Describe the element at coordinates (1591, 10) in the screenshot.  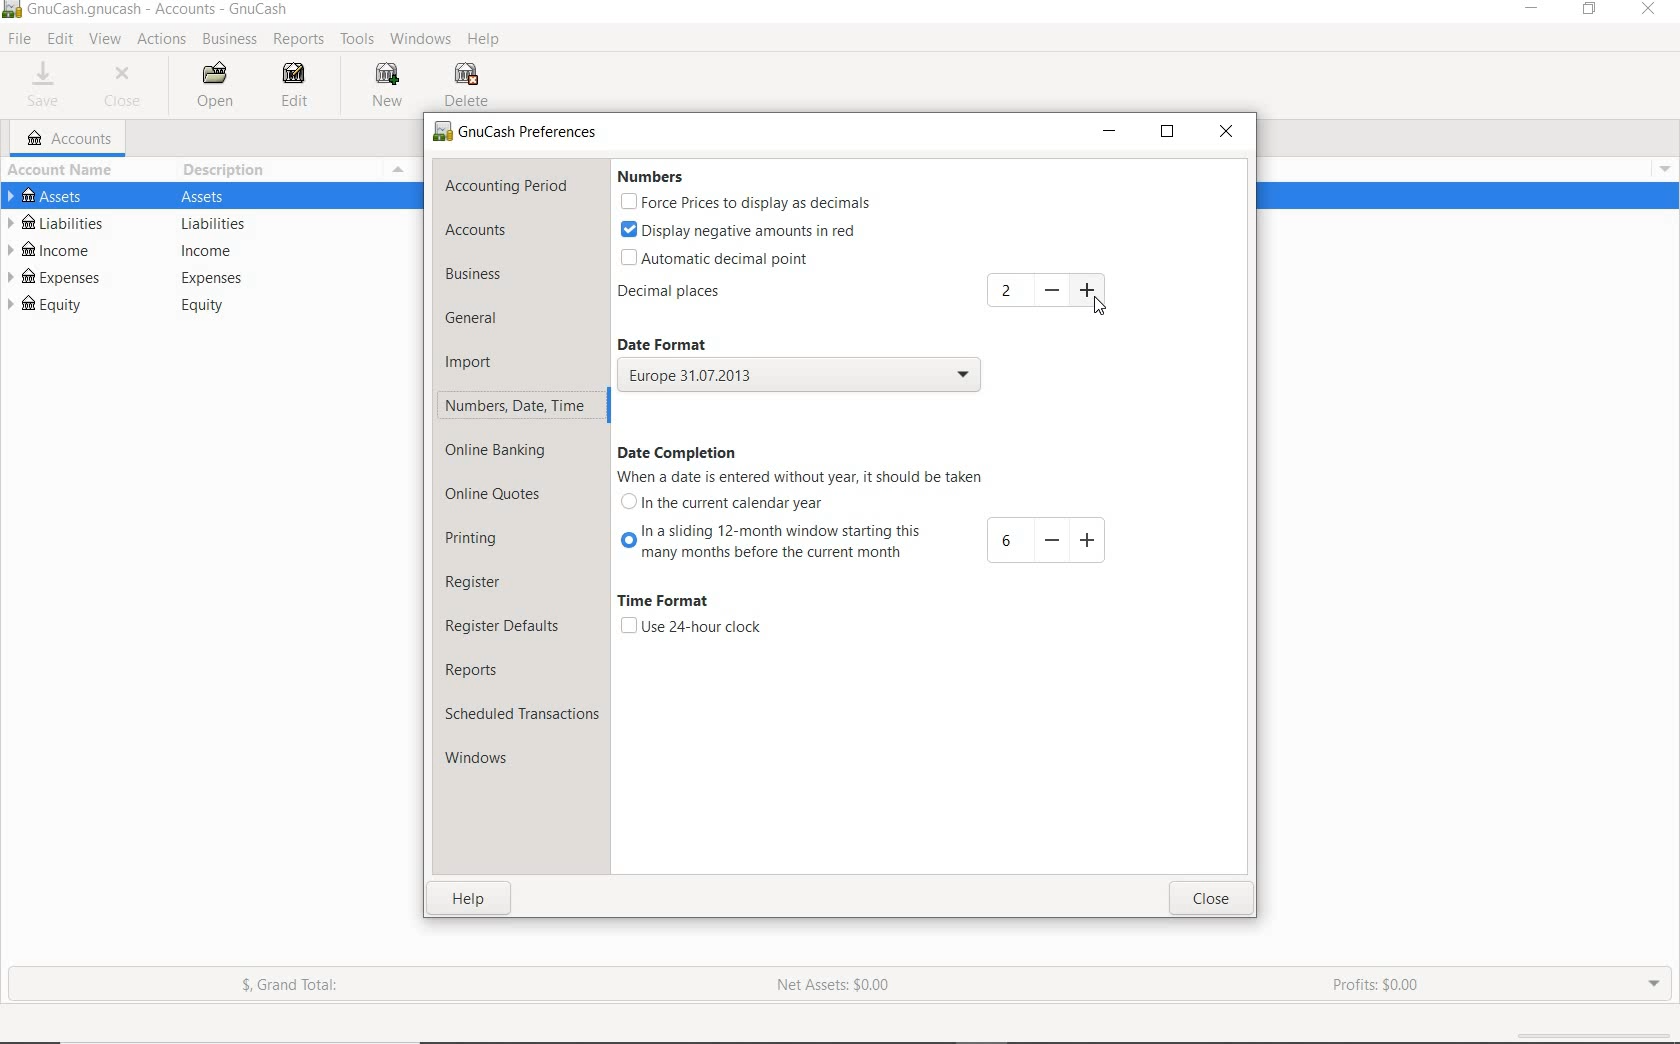
I see `RESTORE DOWN` at that location.